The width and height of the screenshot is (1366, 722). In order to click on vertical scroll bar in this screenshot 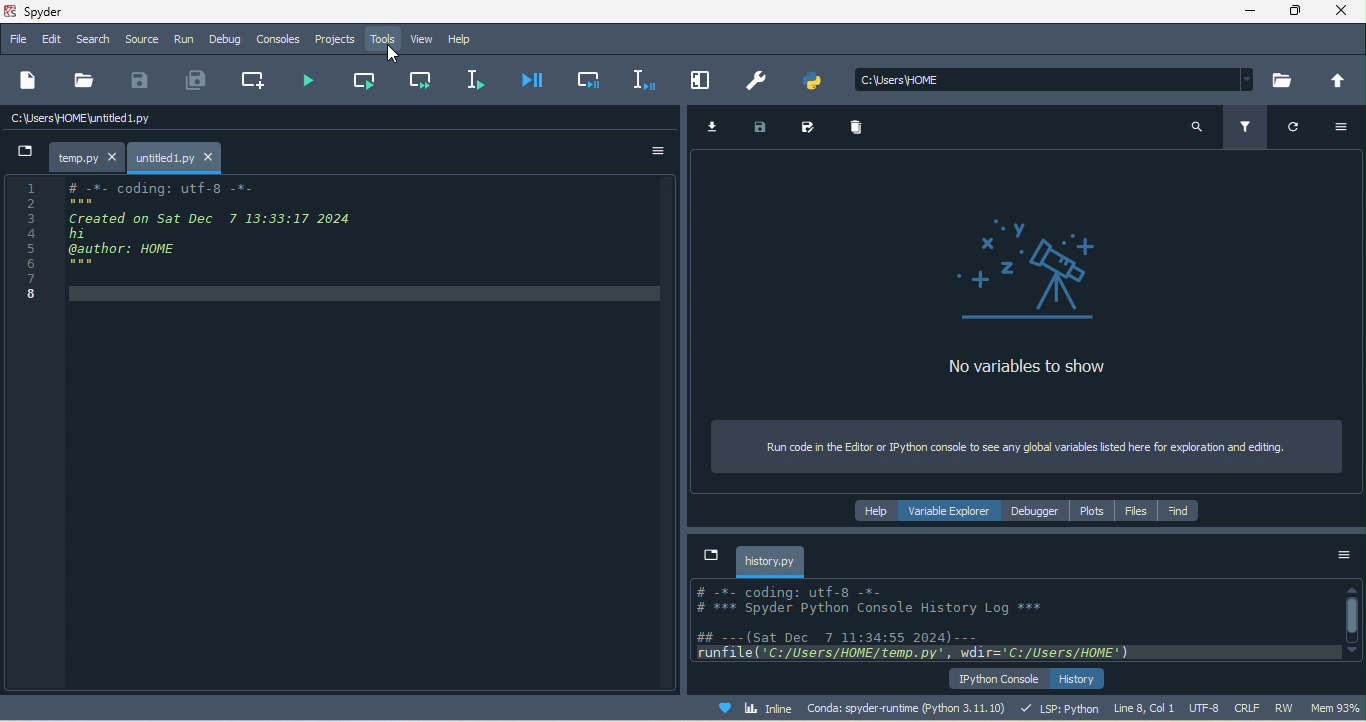, I will do `click(1352, 618)`.